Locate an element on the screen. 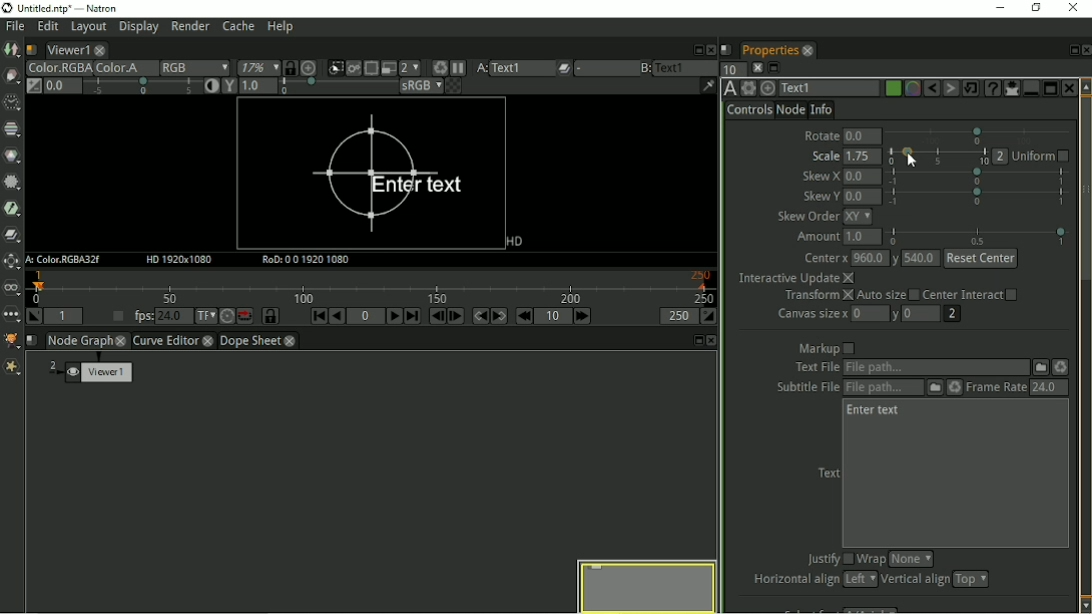  Filter is located at coordinates (13, 183).